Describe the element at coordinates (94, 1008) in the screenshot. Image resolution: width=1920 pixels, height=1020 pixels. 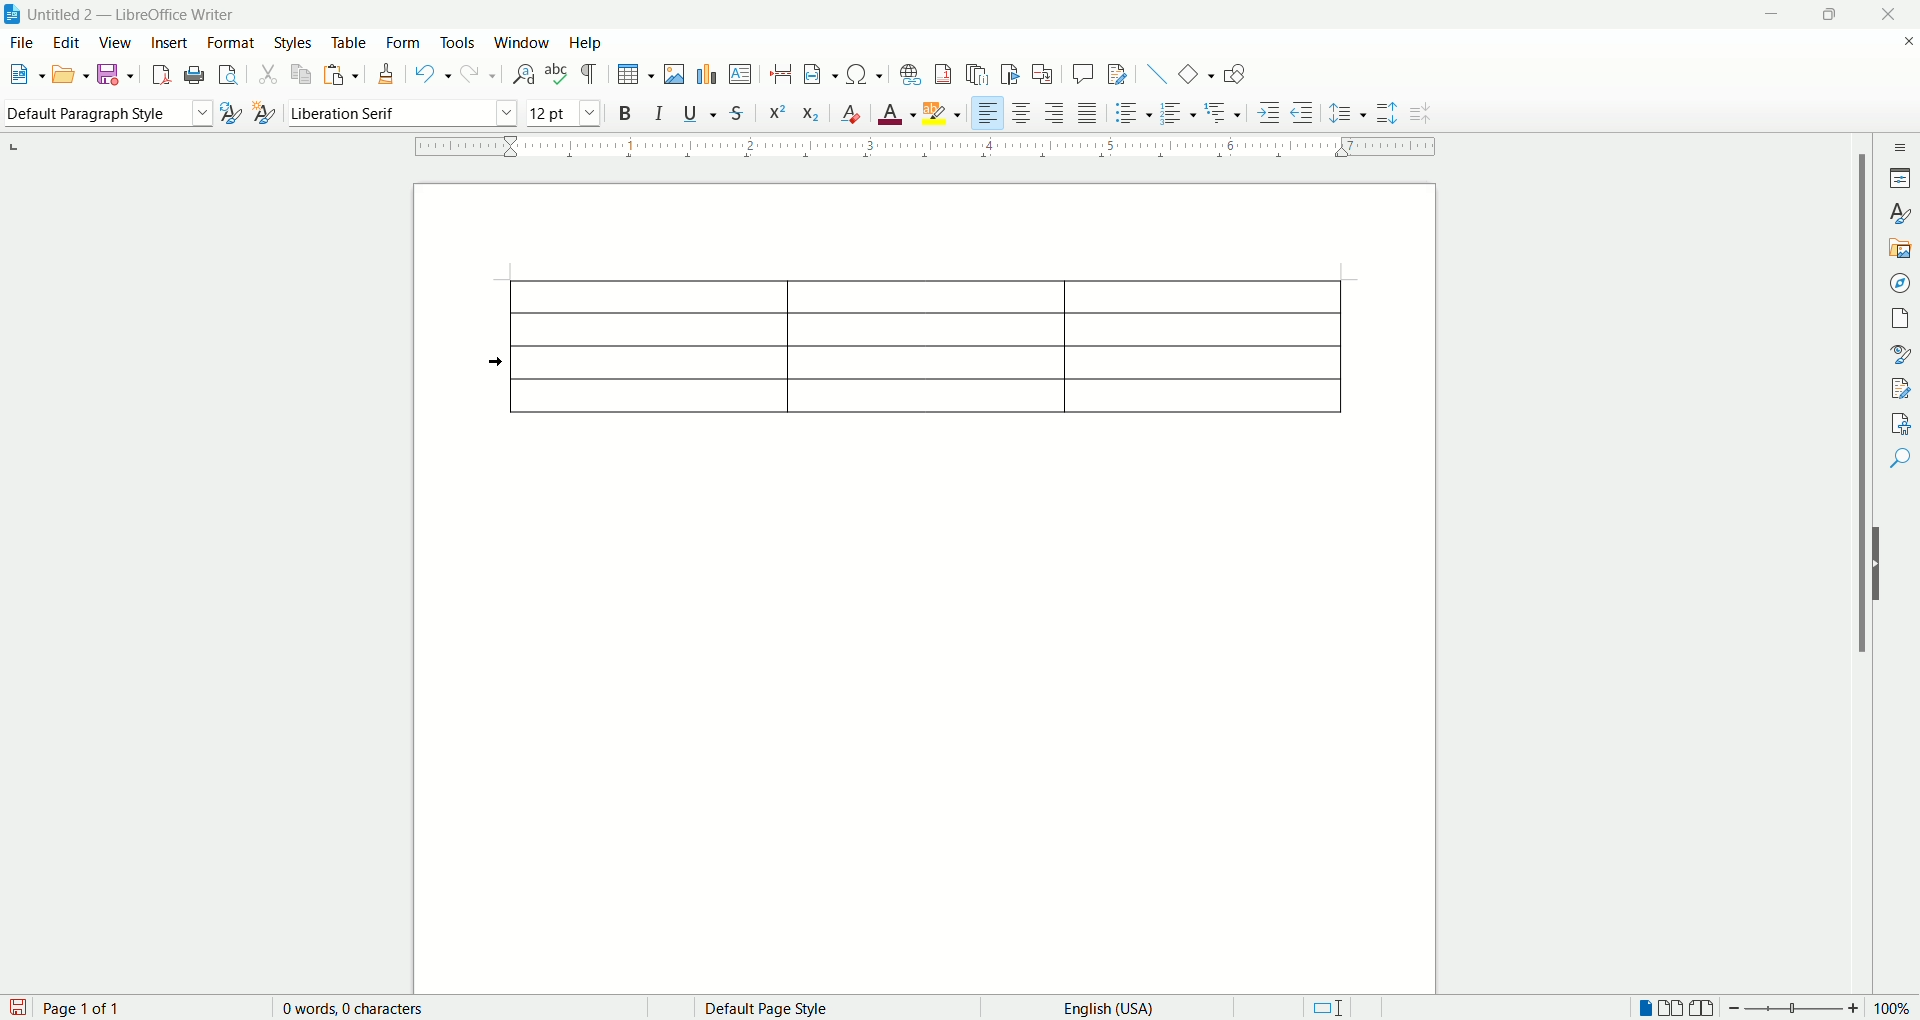
I see `page 1 of 1` at that location.